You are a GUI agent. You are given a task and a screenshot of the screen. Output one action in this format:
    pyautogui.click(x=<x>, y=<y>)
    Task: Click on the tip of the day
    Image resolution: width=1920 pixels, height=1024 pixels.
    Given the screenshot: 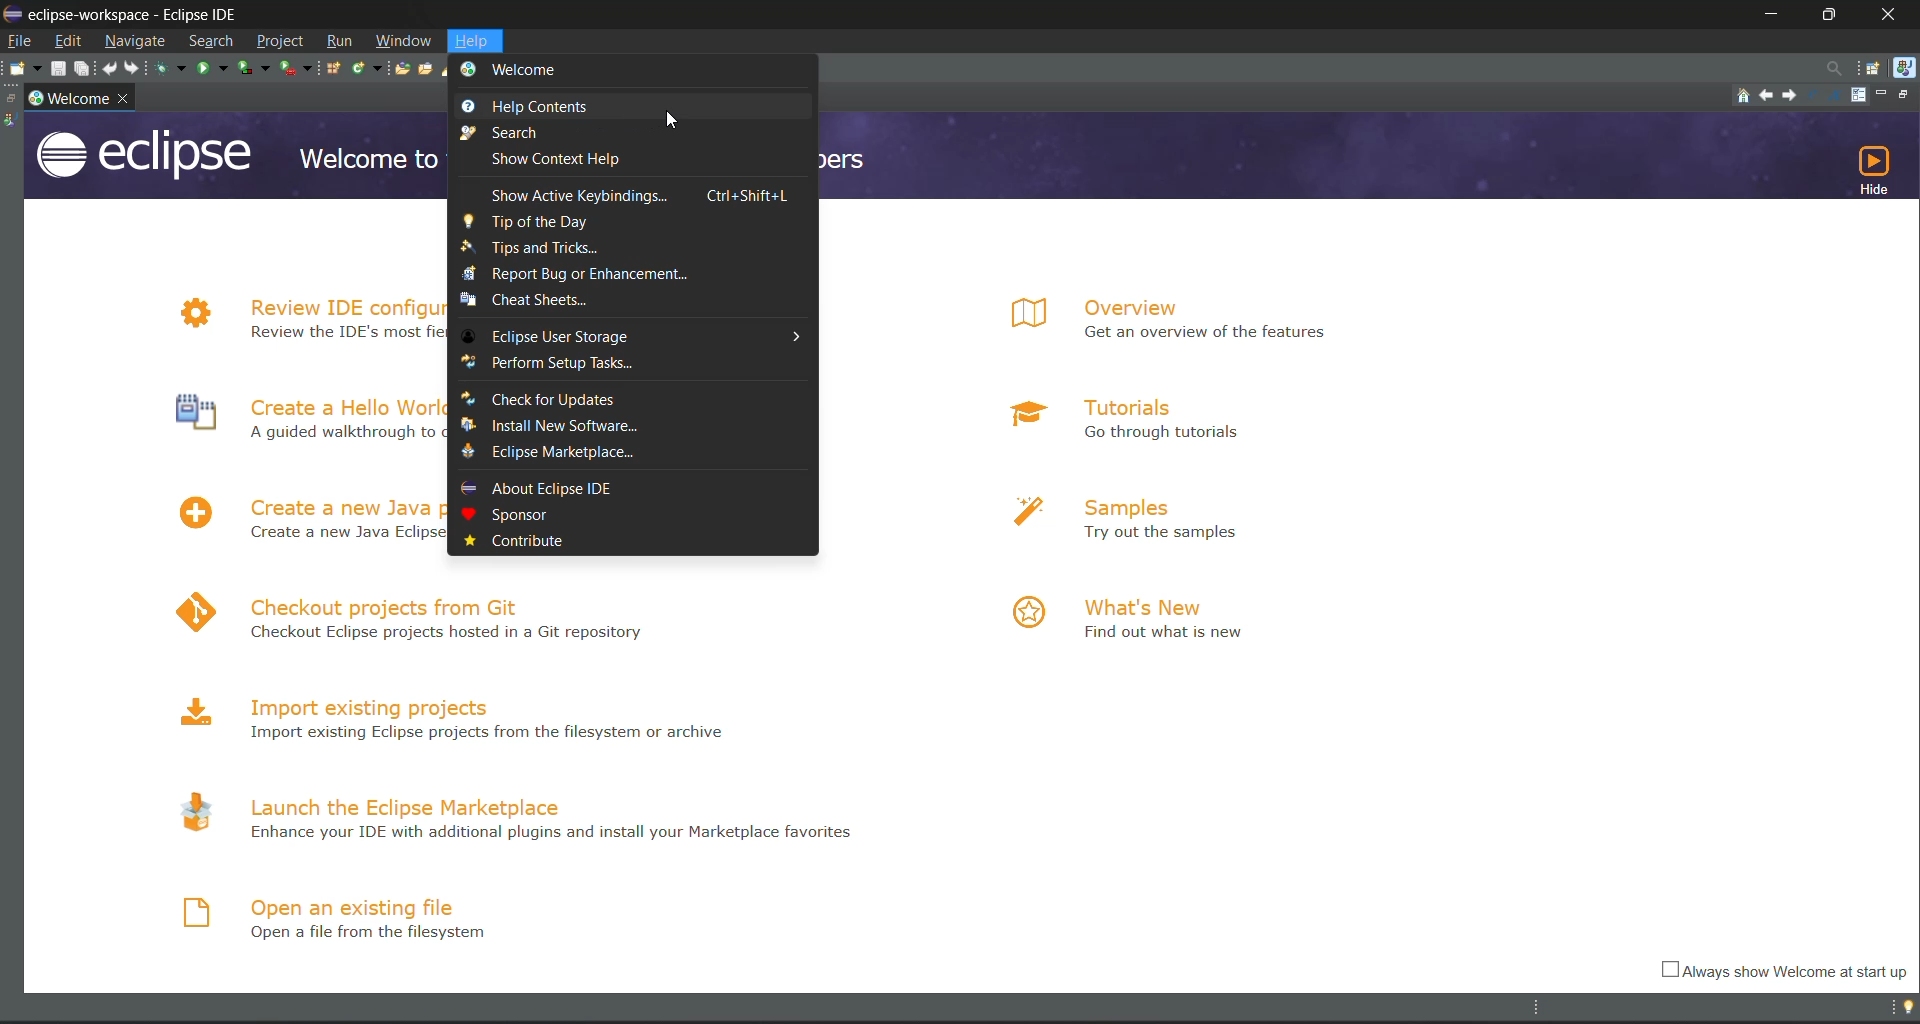 What is the action you would take?
    pyautogui.click(x=538, y=223)
    